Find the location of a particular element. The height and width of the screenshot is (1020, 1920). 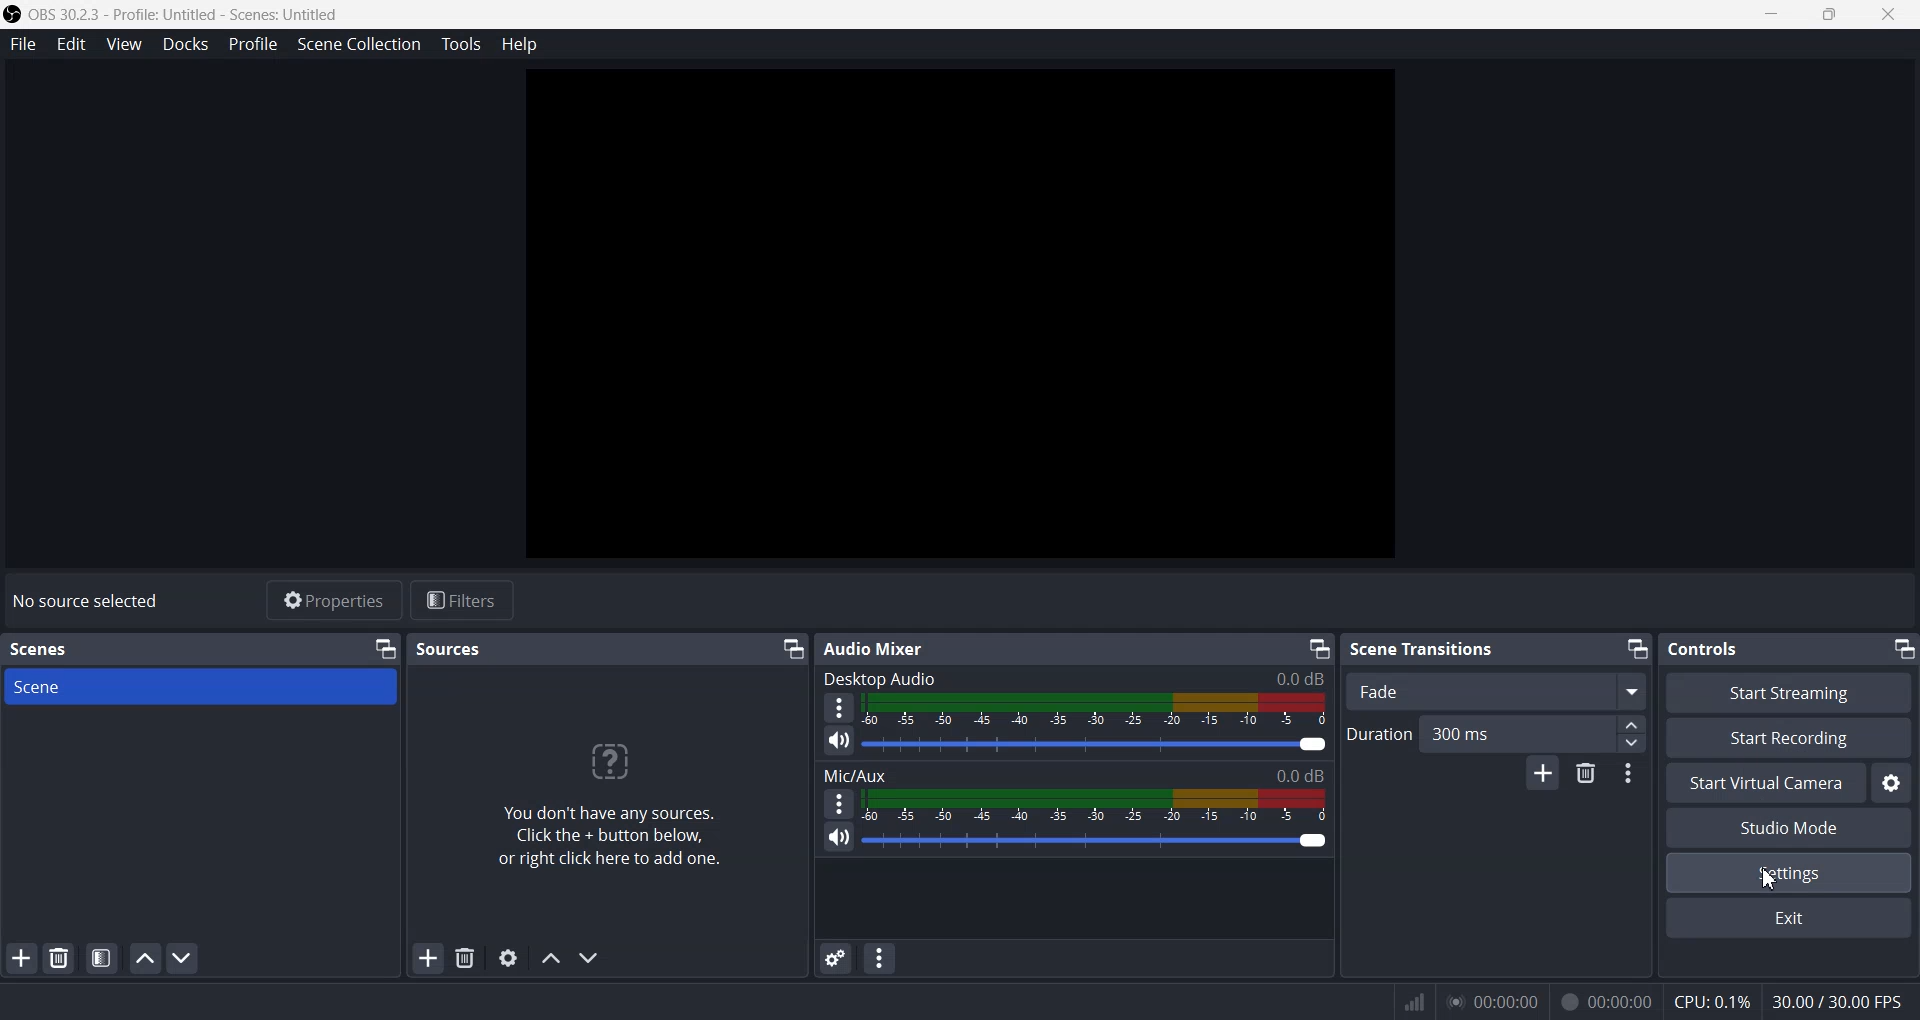

Volume Indicator is located at coordinates (1096, 711).